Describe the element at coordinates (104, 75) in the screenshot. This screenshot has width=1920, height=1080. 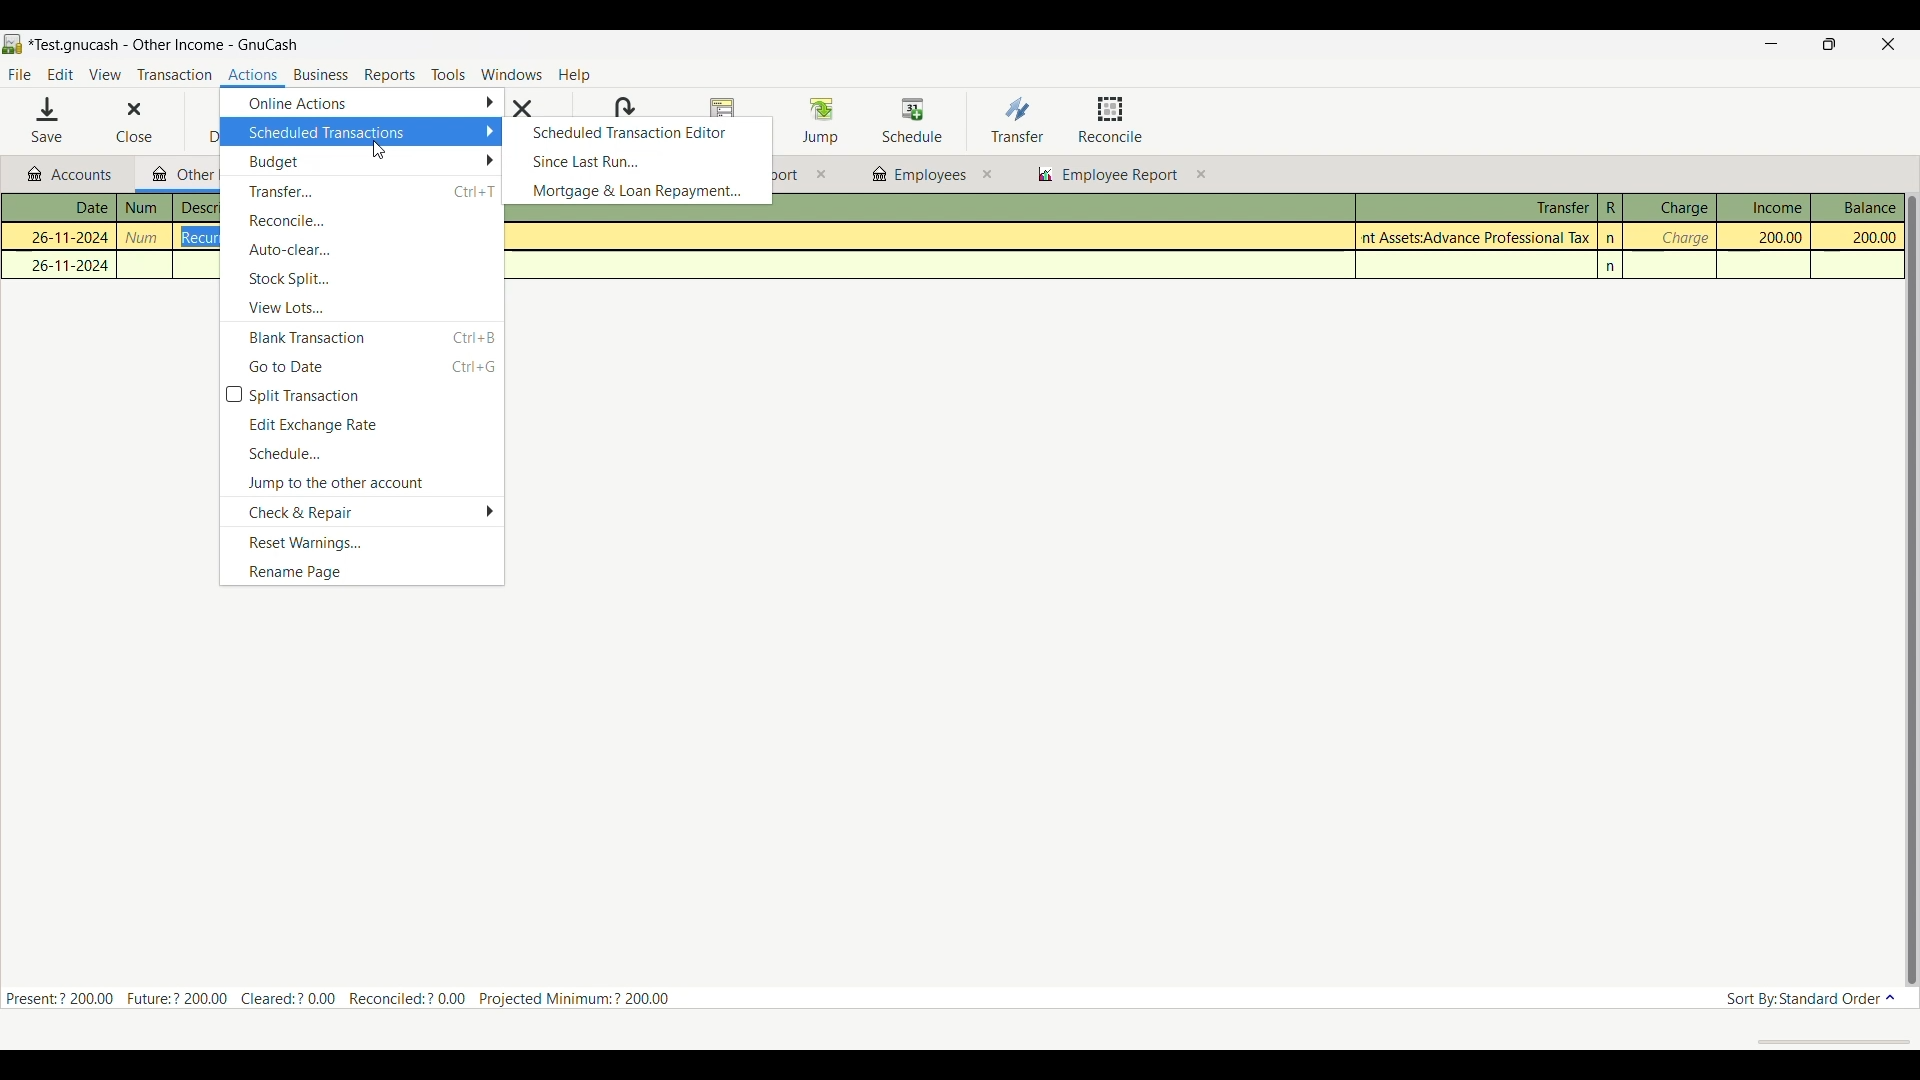
I see `View menu` at that location.